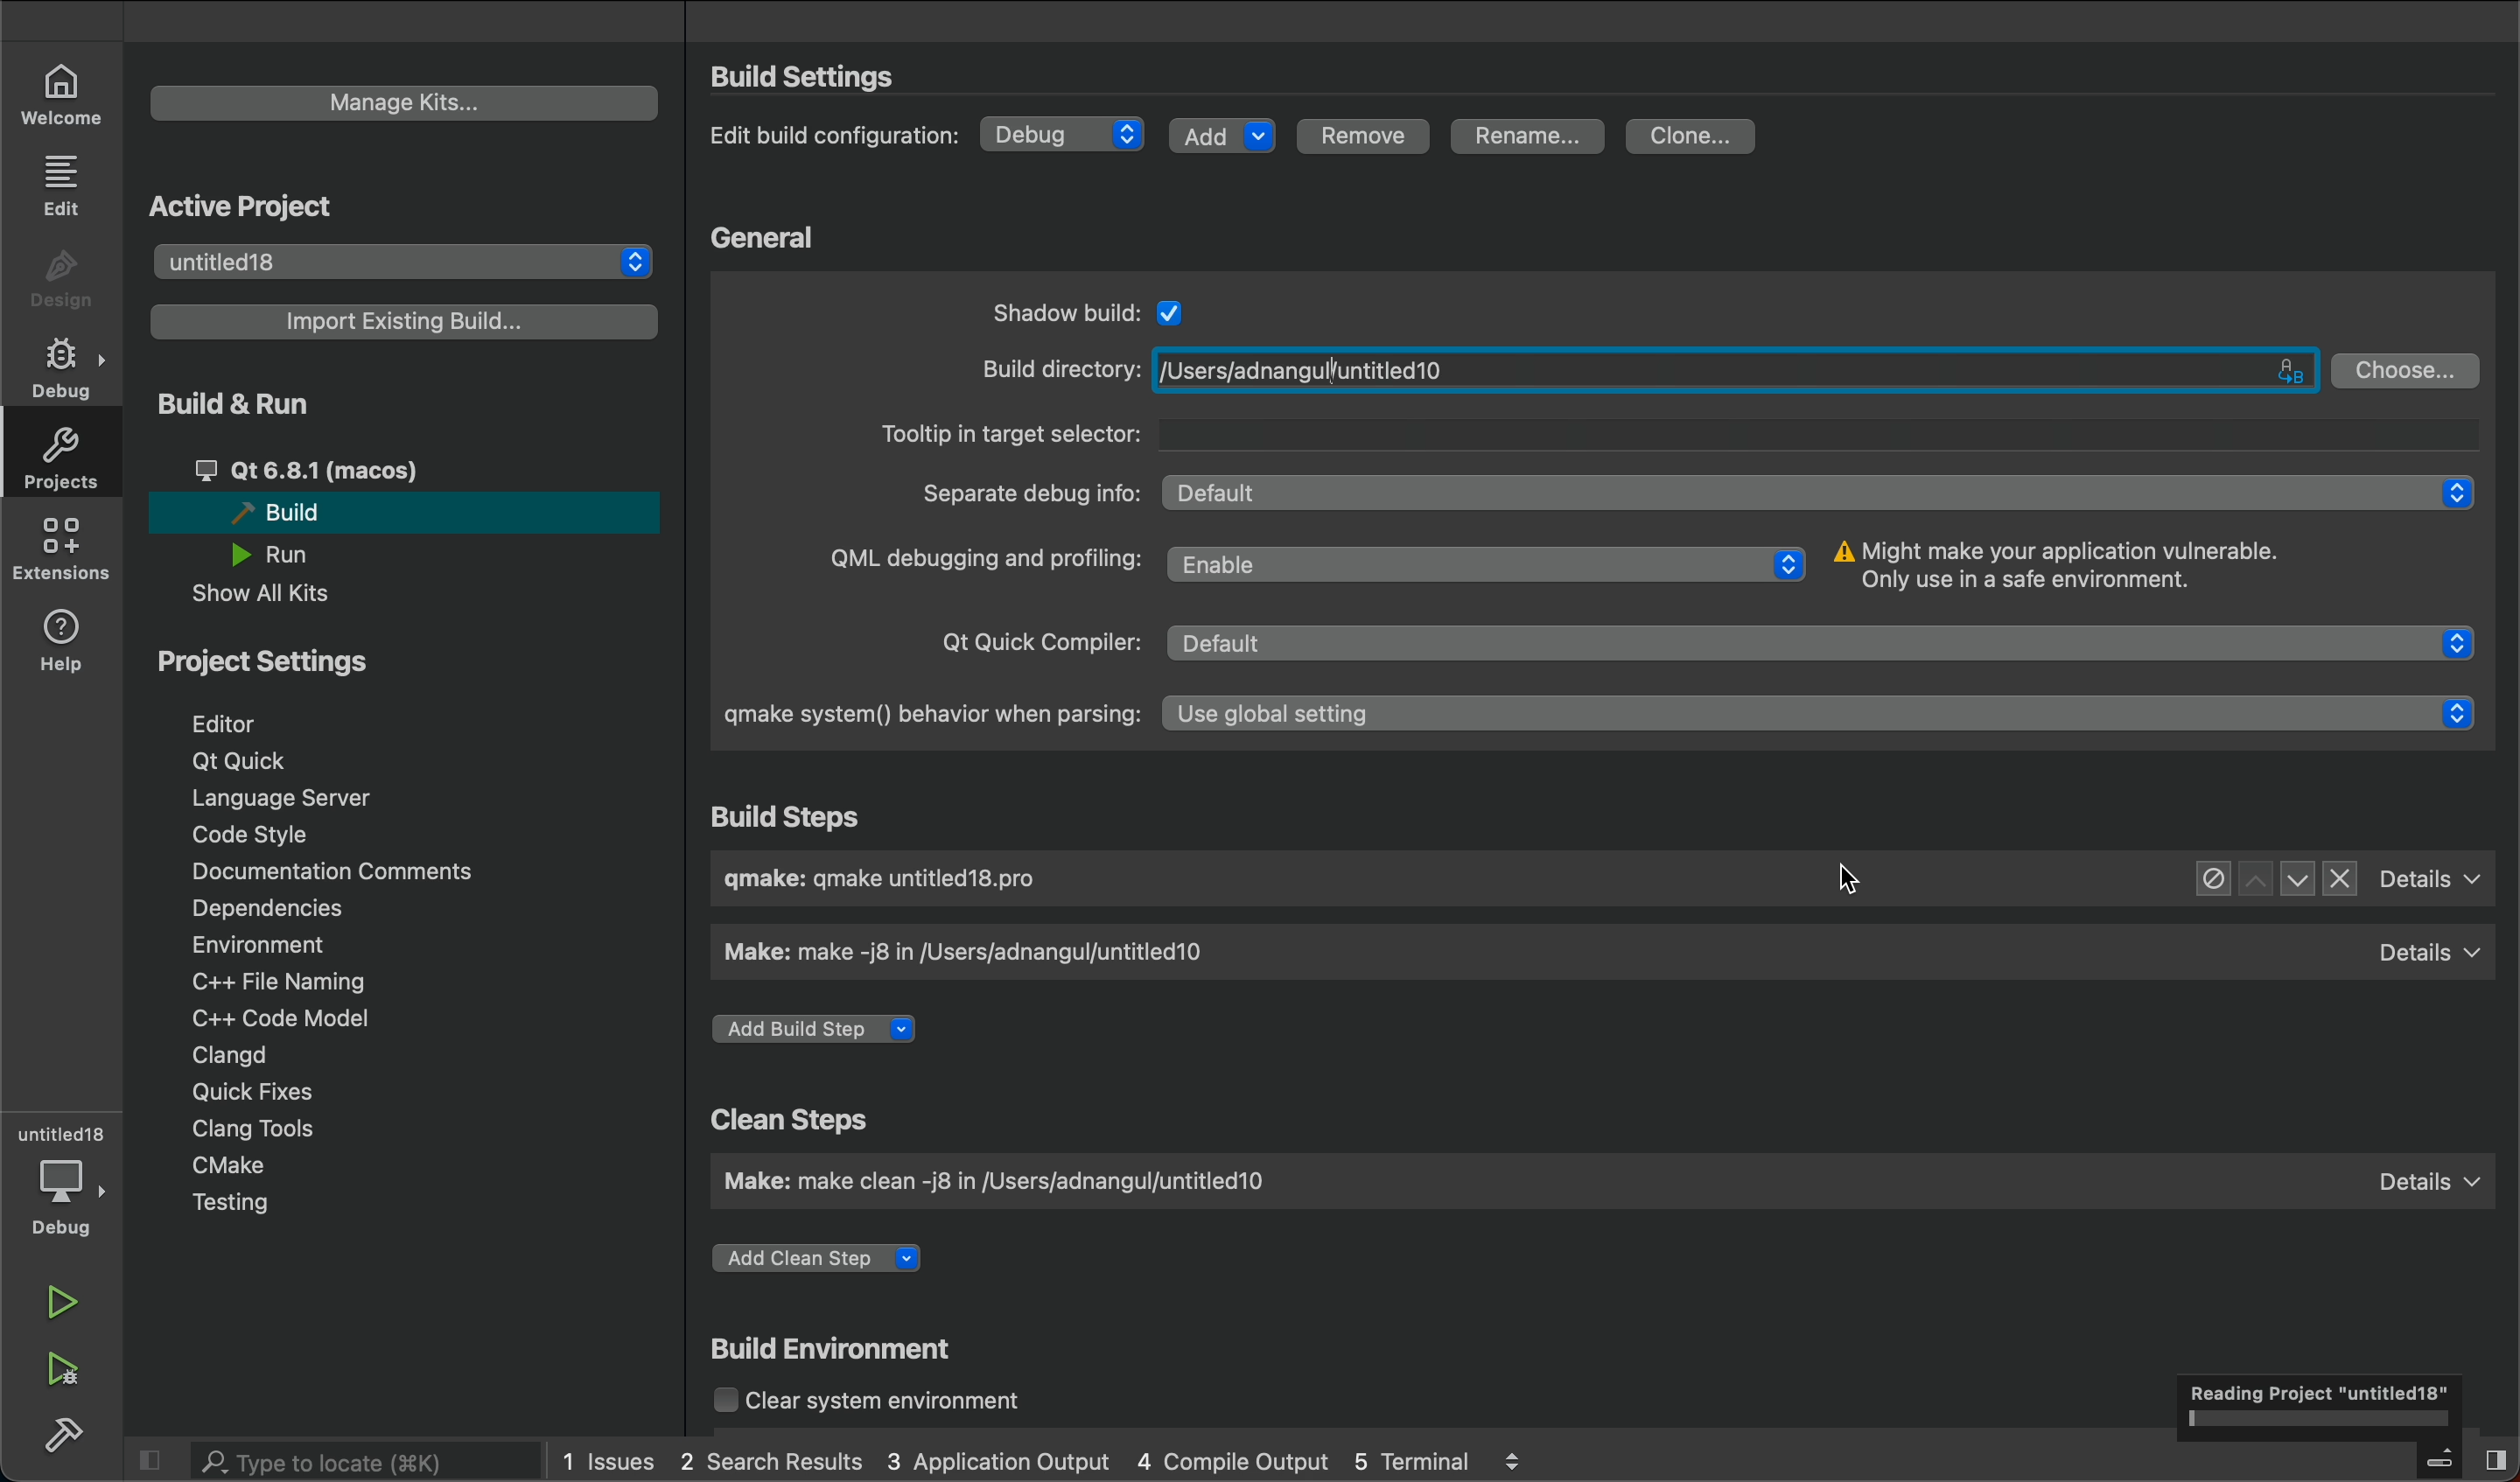  What do you see at coordinates (242, 406) in the screenshot?
I see `build and run` at bounding box center [242, 406].